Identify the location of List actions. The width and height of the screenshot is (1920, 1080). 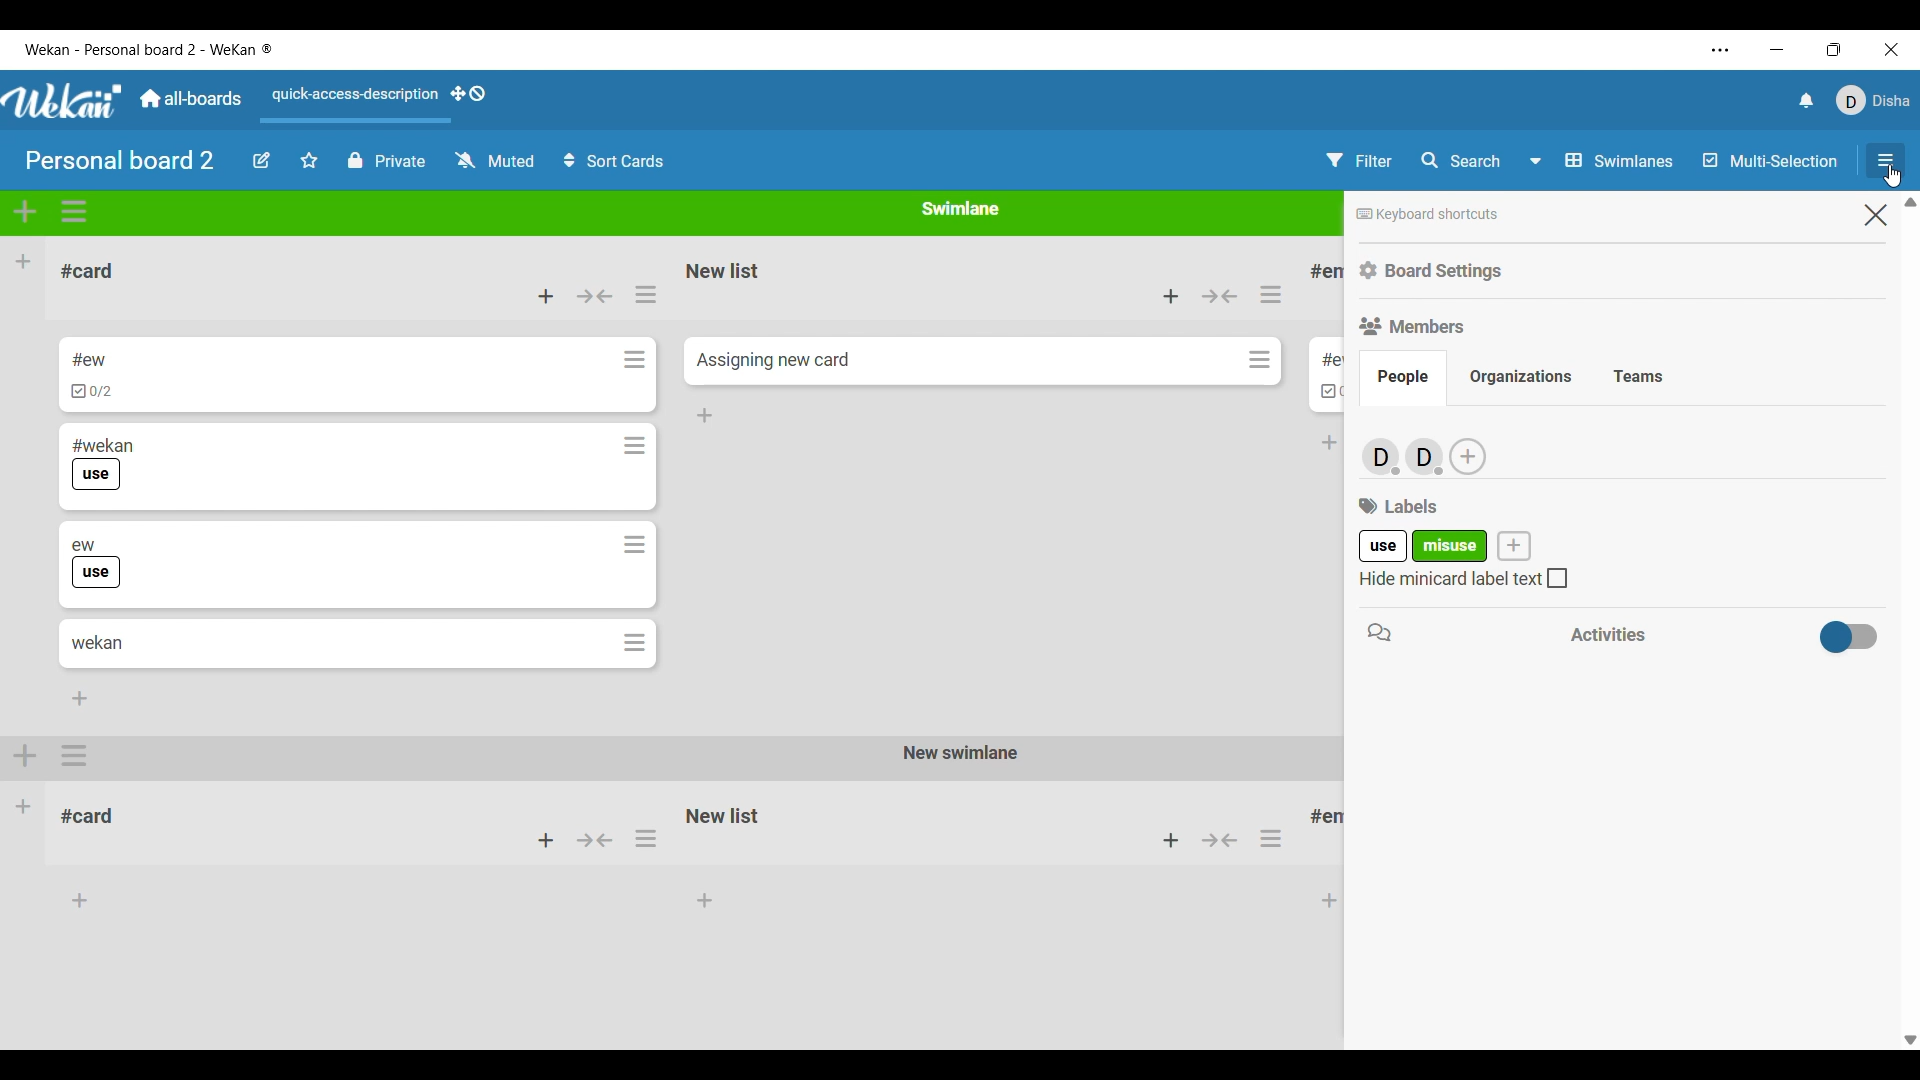
(646, 295).